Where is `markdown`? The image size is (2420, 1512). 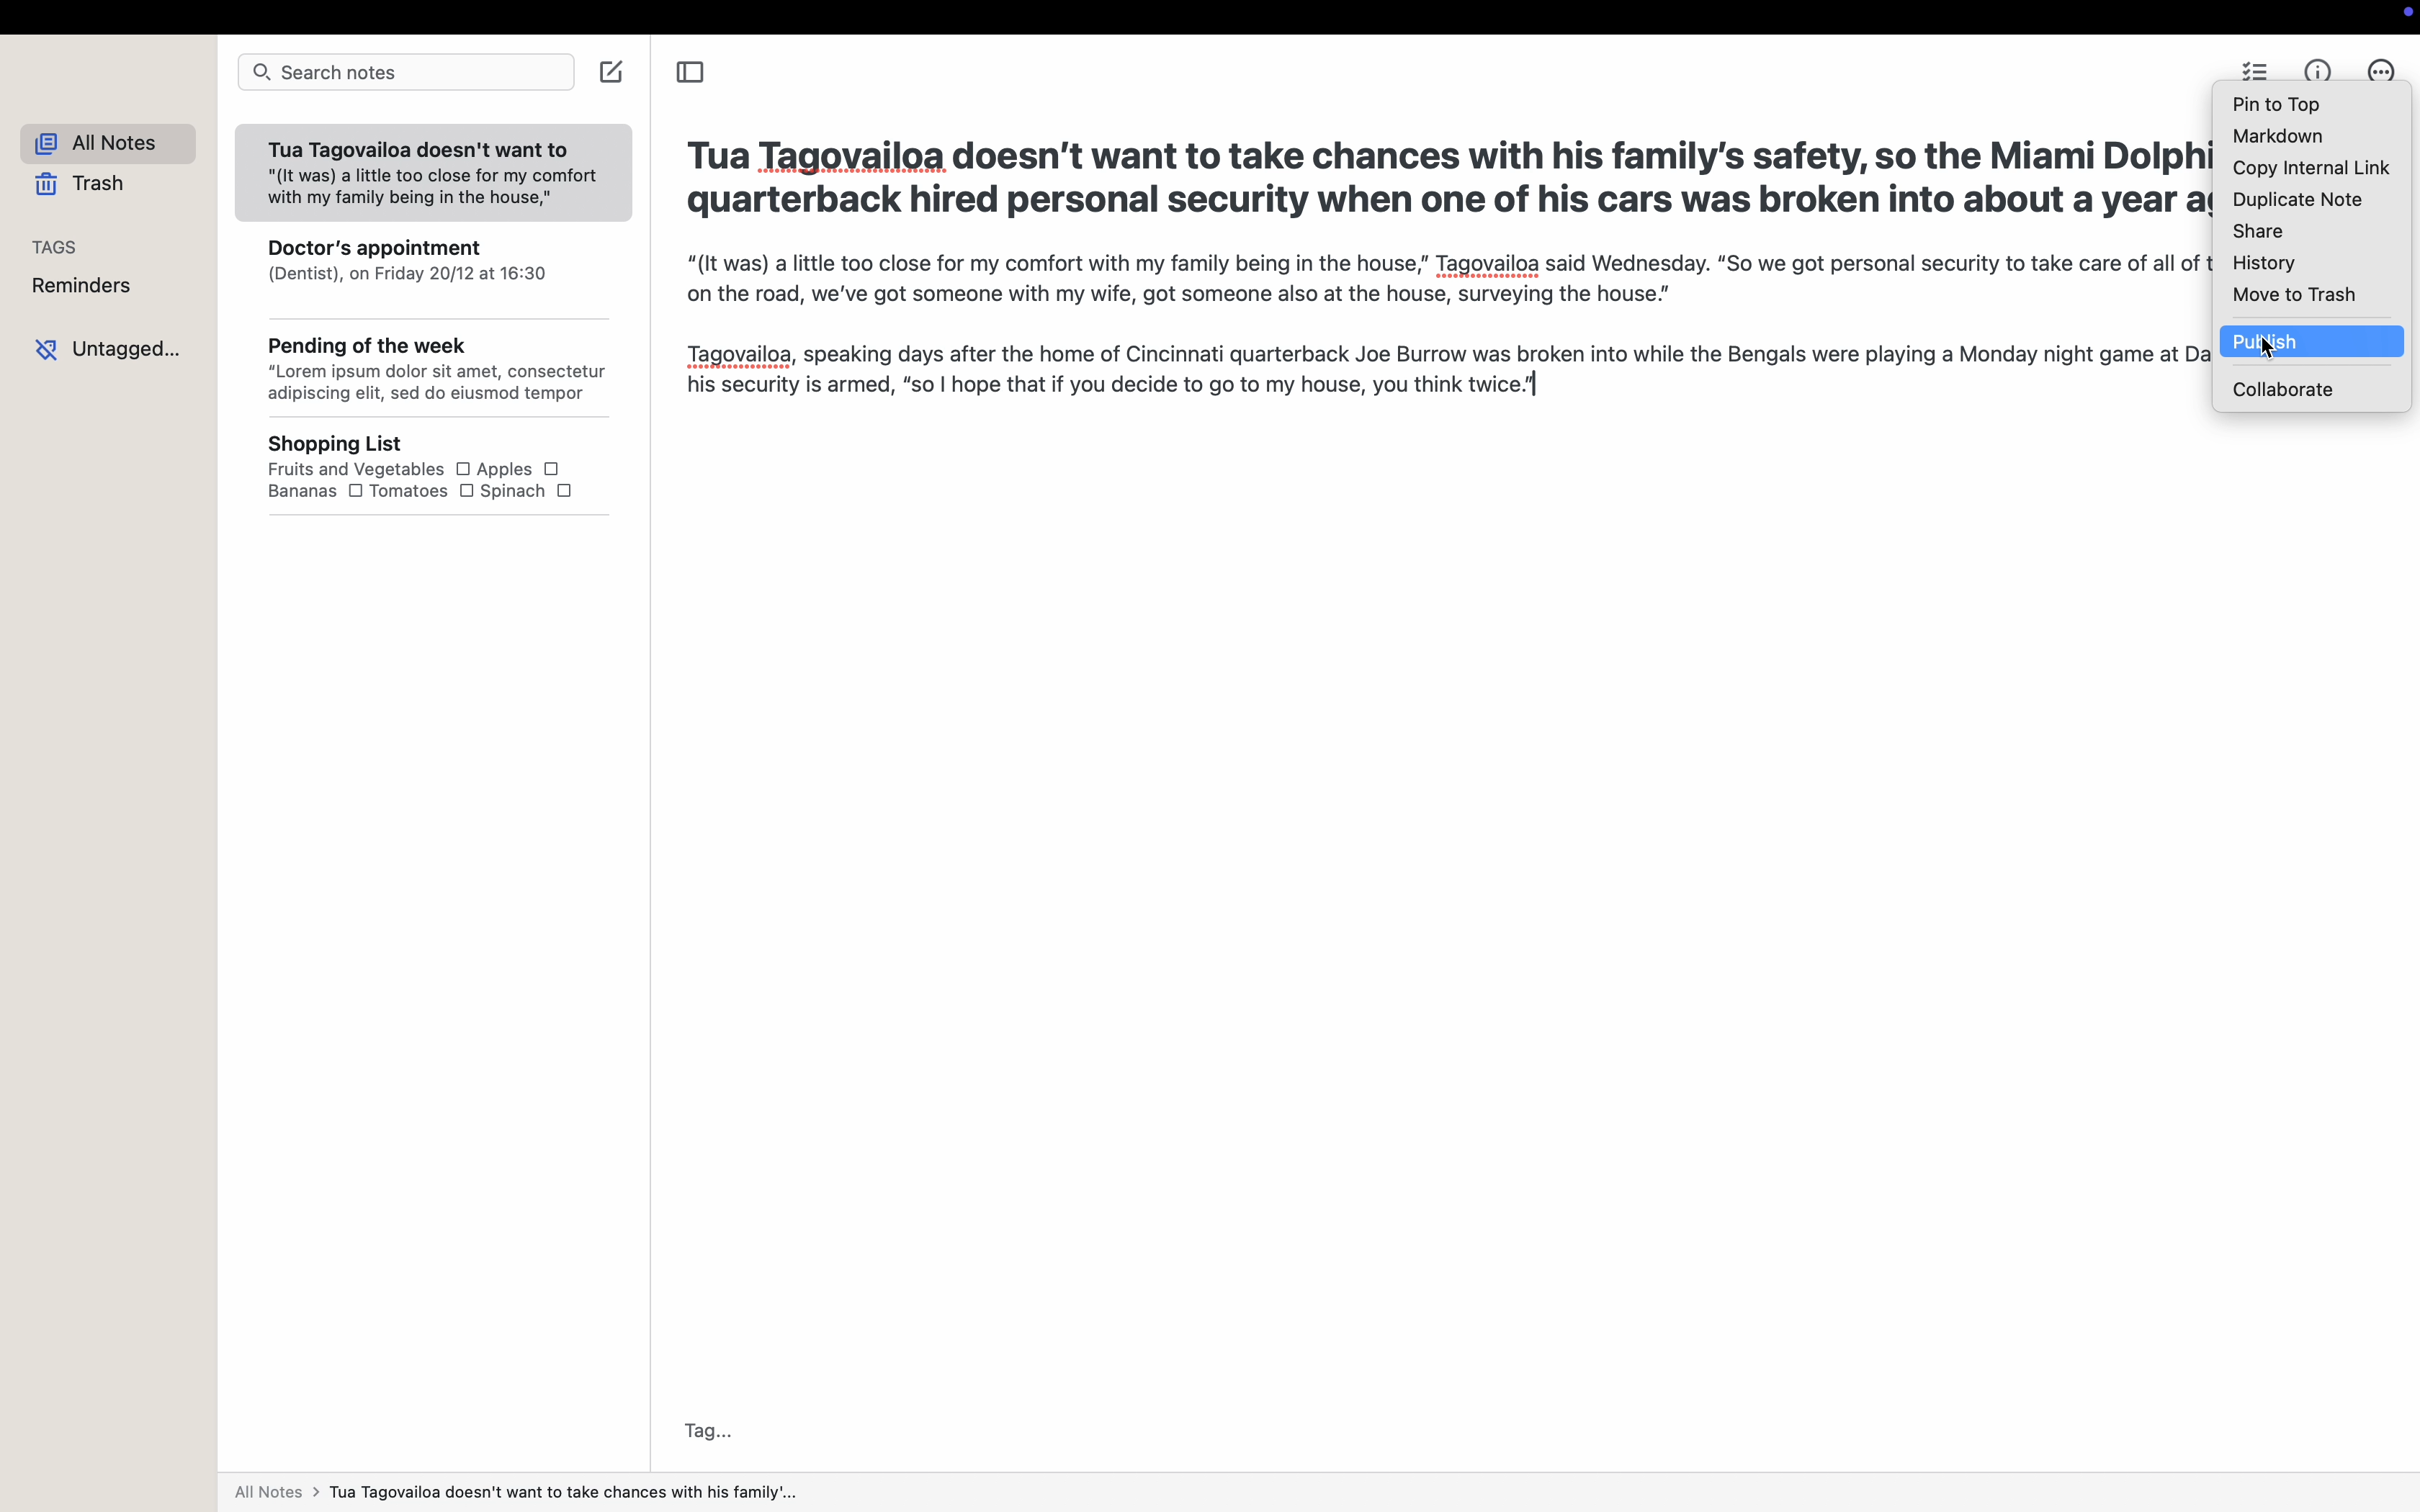
markdown is located at coordinates (2282, 135).